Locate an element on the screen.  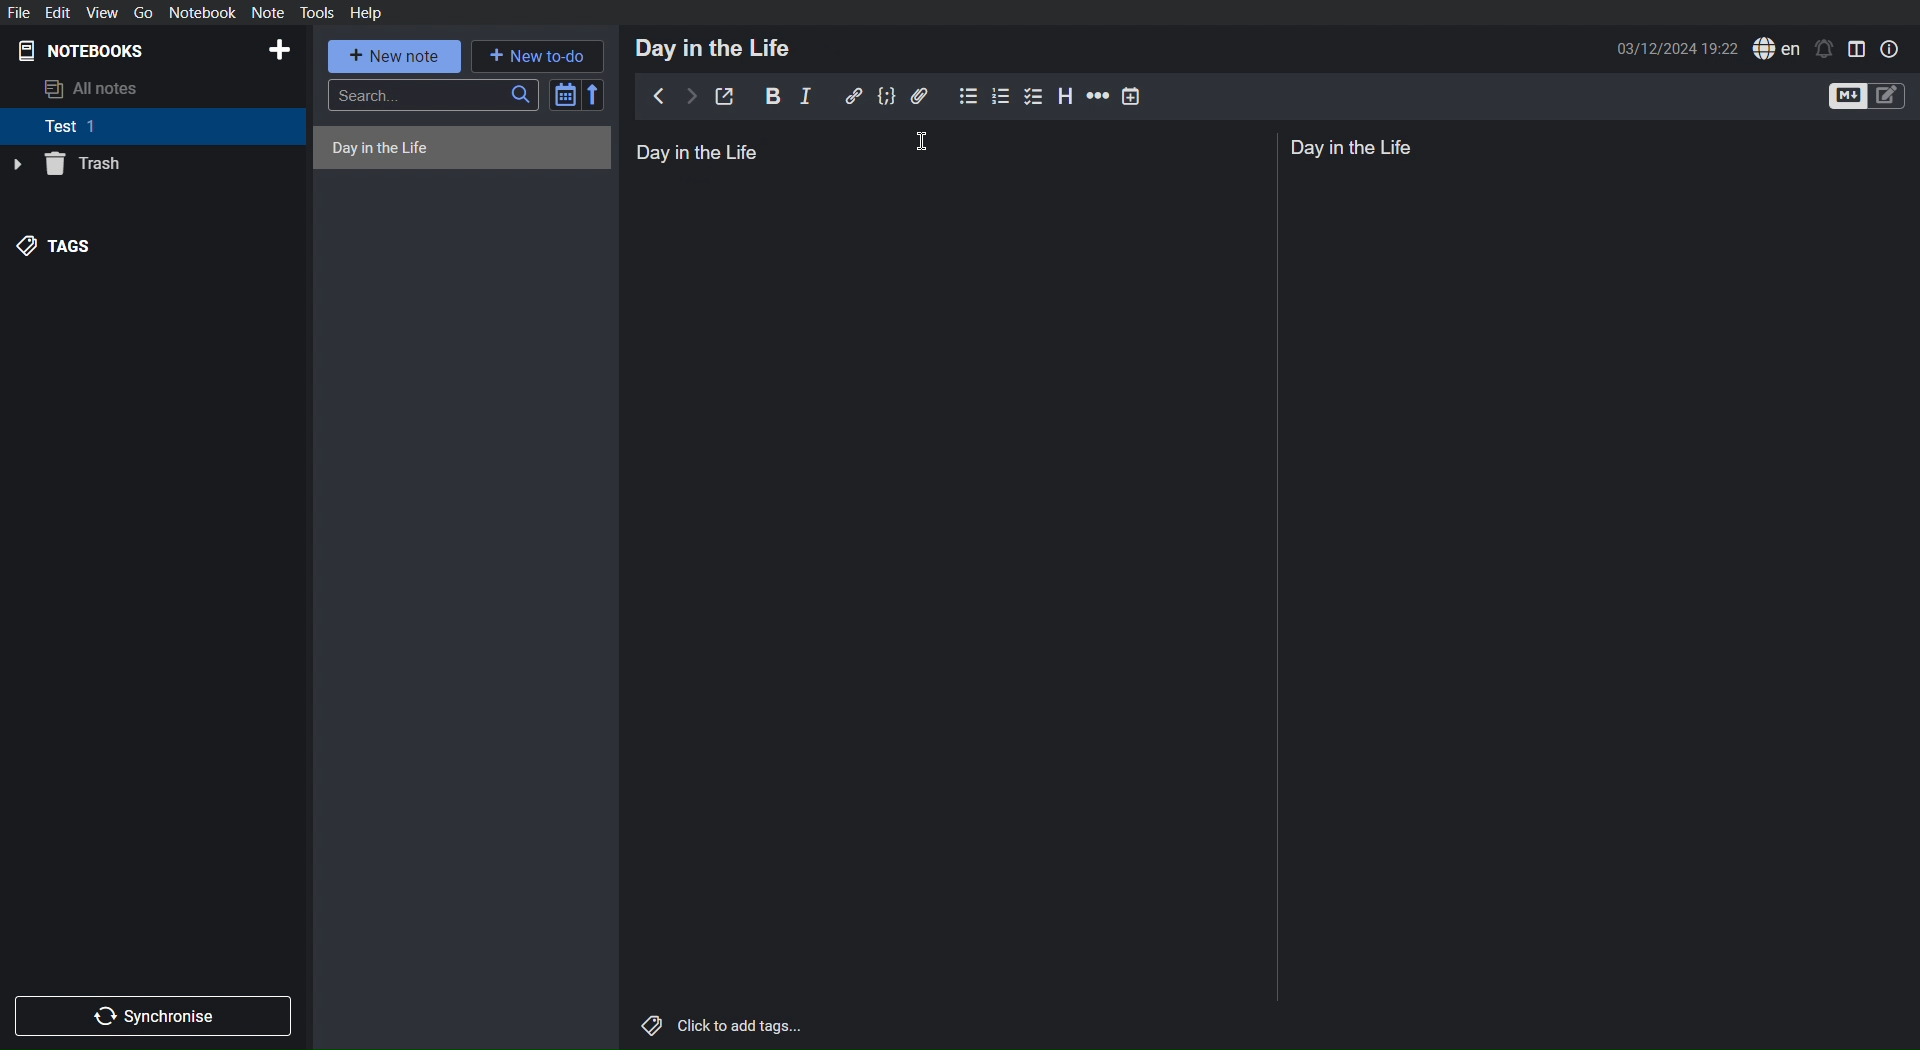
New to-do is located at coordinates (538, 56).